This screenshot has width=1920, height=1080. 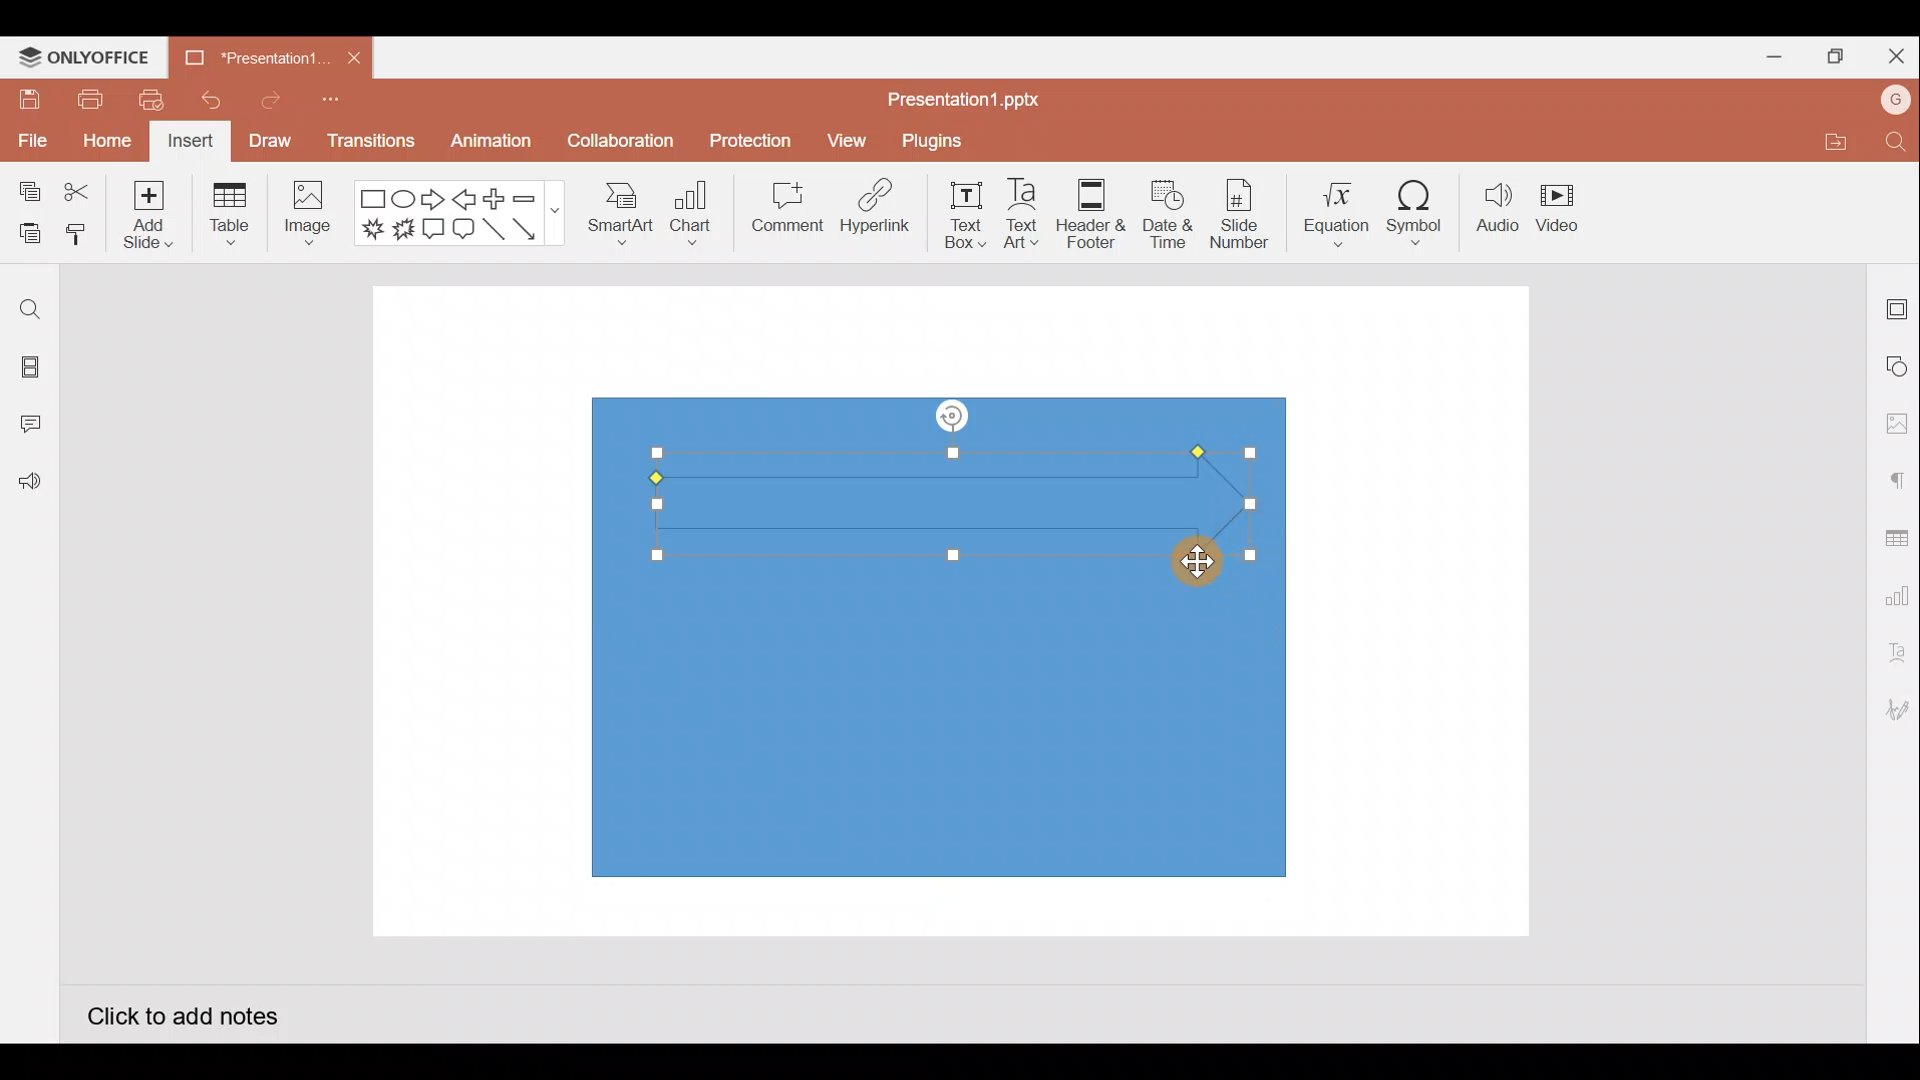 What do you see at coordinates (780, 211) in the screenshot?
I see `Comment` at bounding box center [780, 211].